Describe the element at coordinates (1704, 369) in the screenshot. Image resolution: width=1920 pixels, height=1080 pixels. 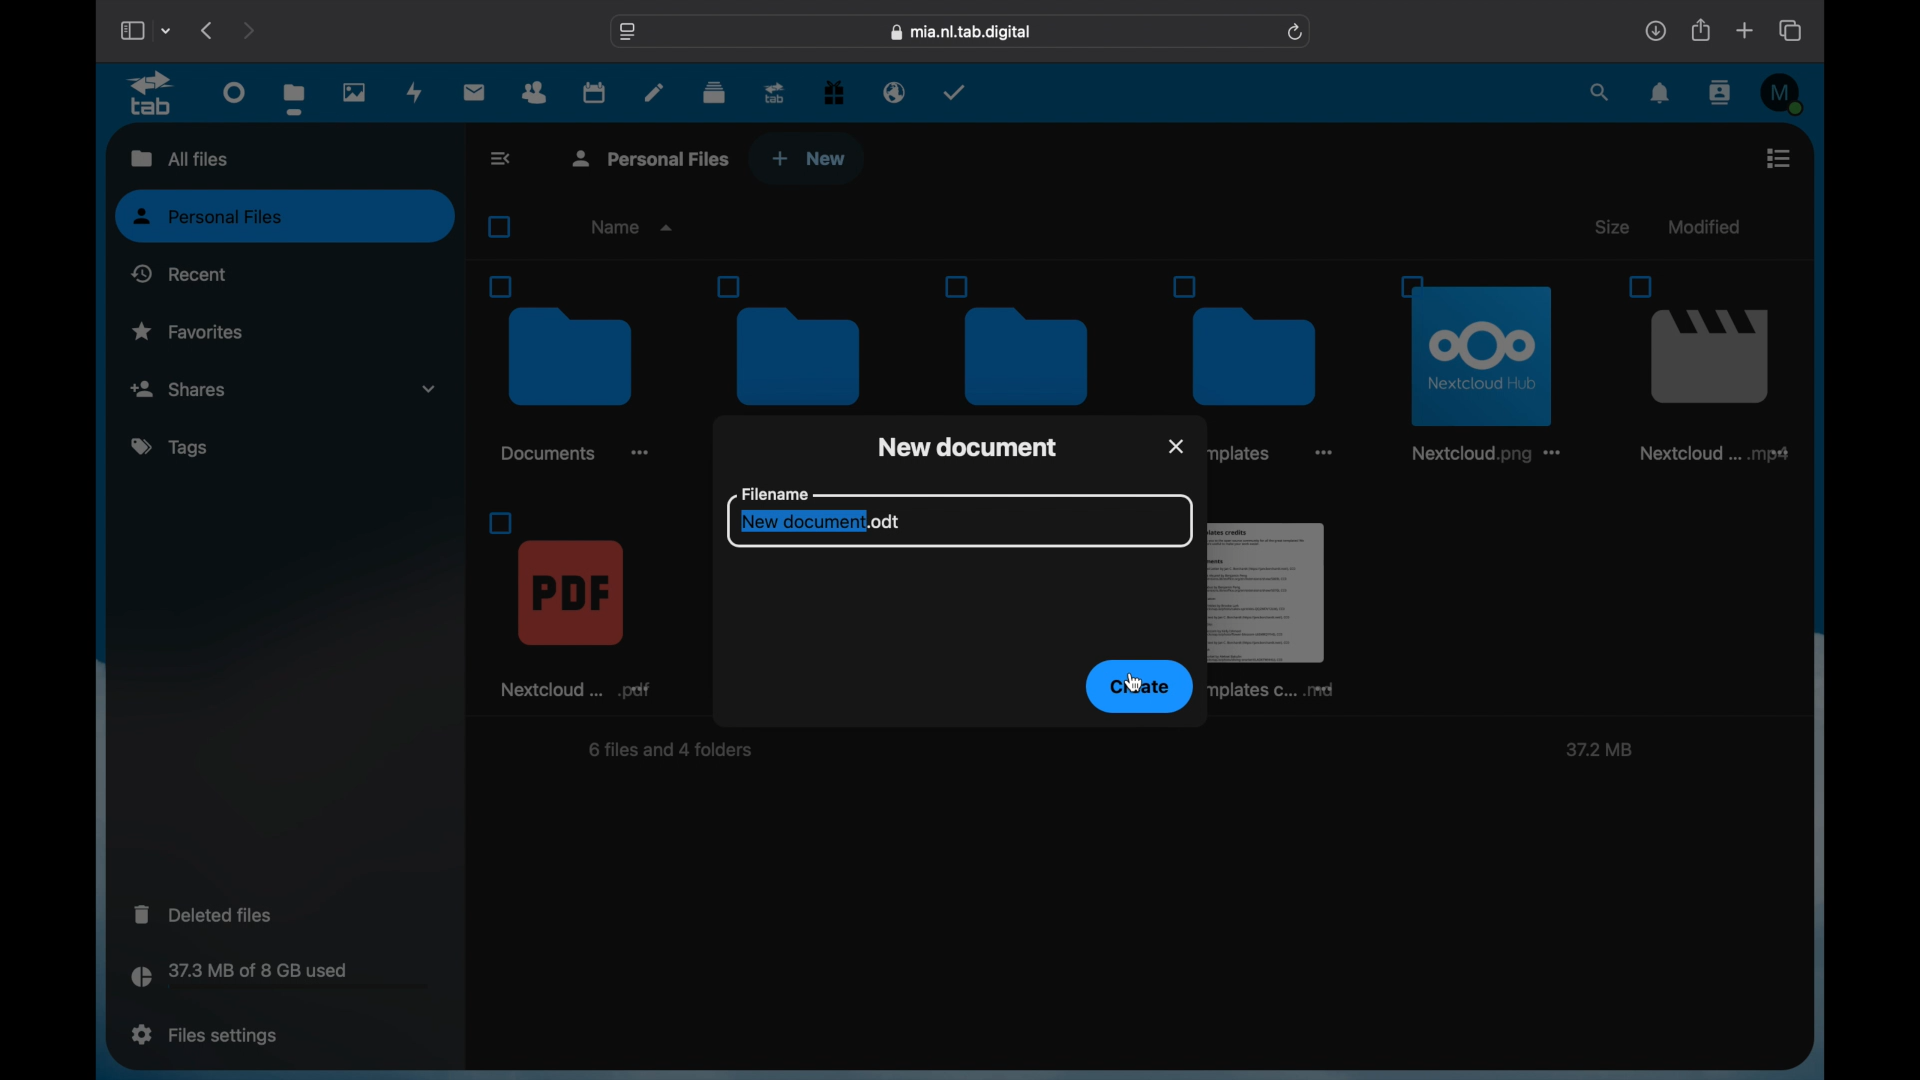
I see `file` at that location.